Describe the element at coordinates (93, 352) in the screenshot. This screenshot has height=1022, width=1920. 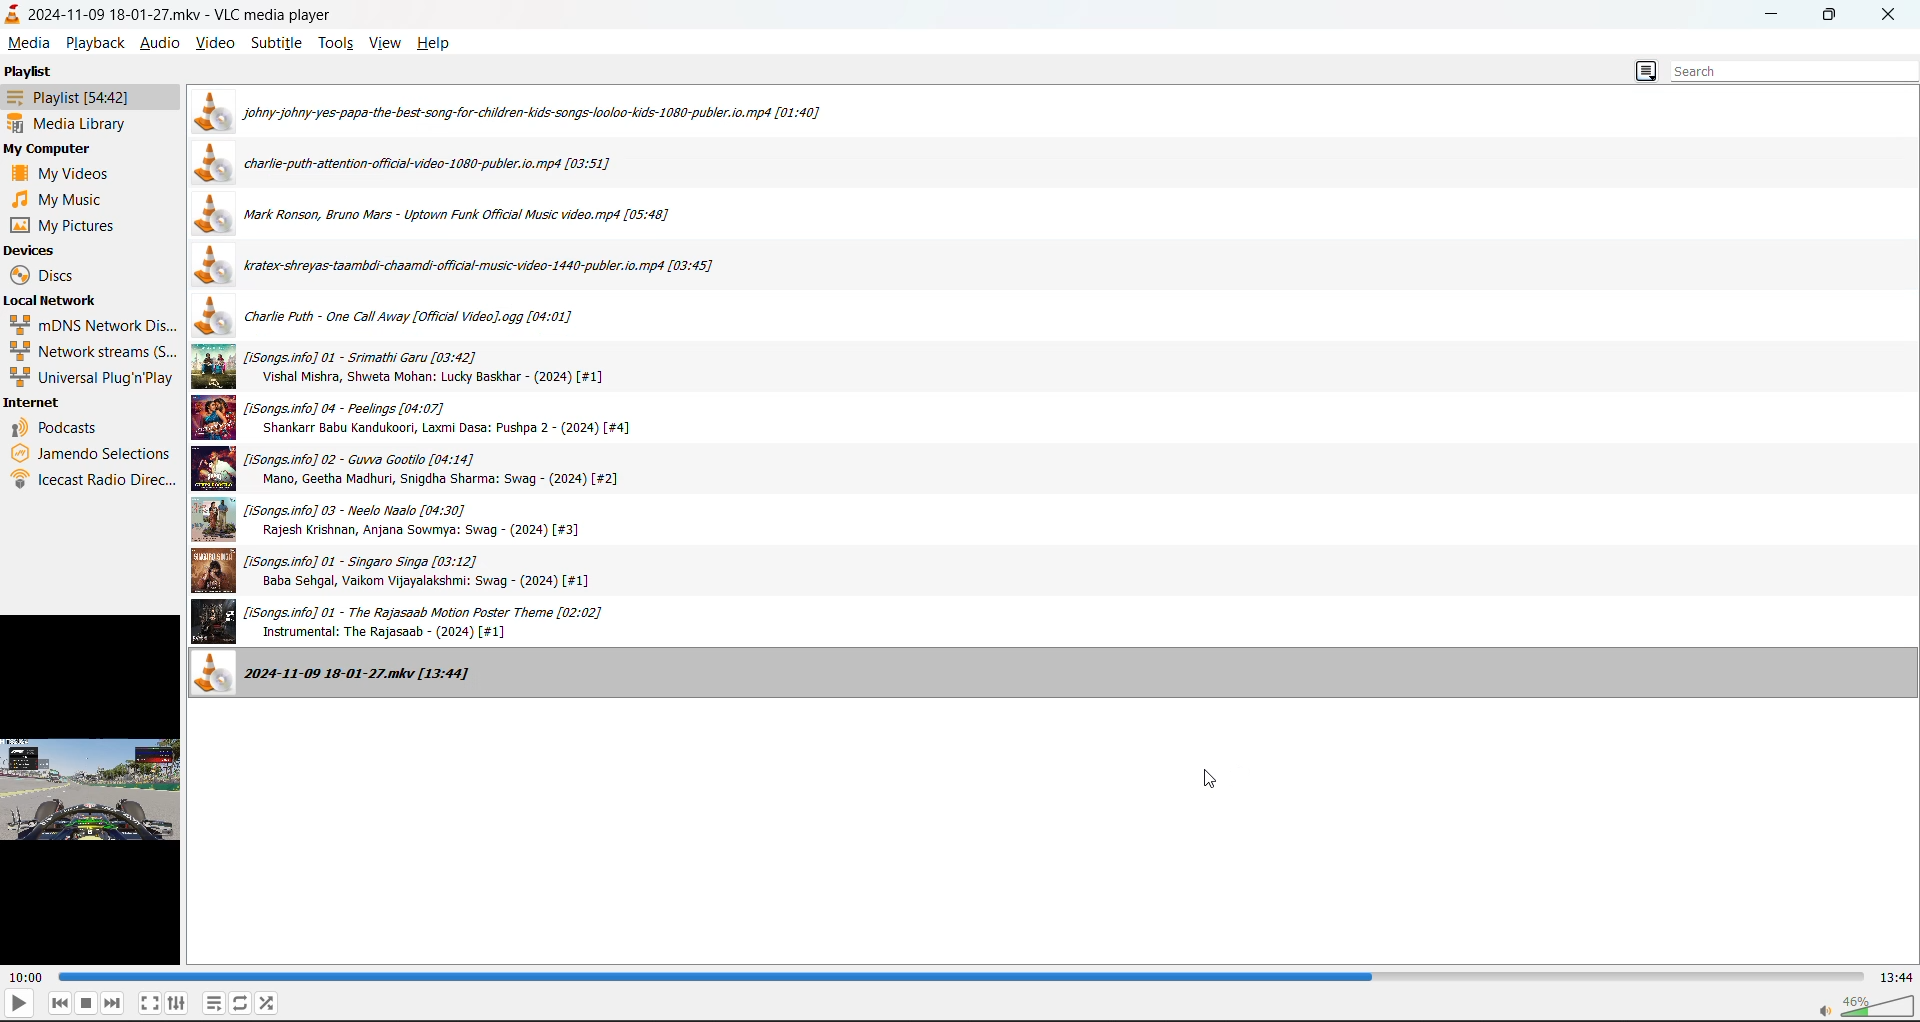
I see `network streams` at that location.